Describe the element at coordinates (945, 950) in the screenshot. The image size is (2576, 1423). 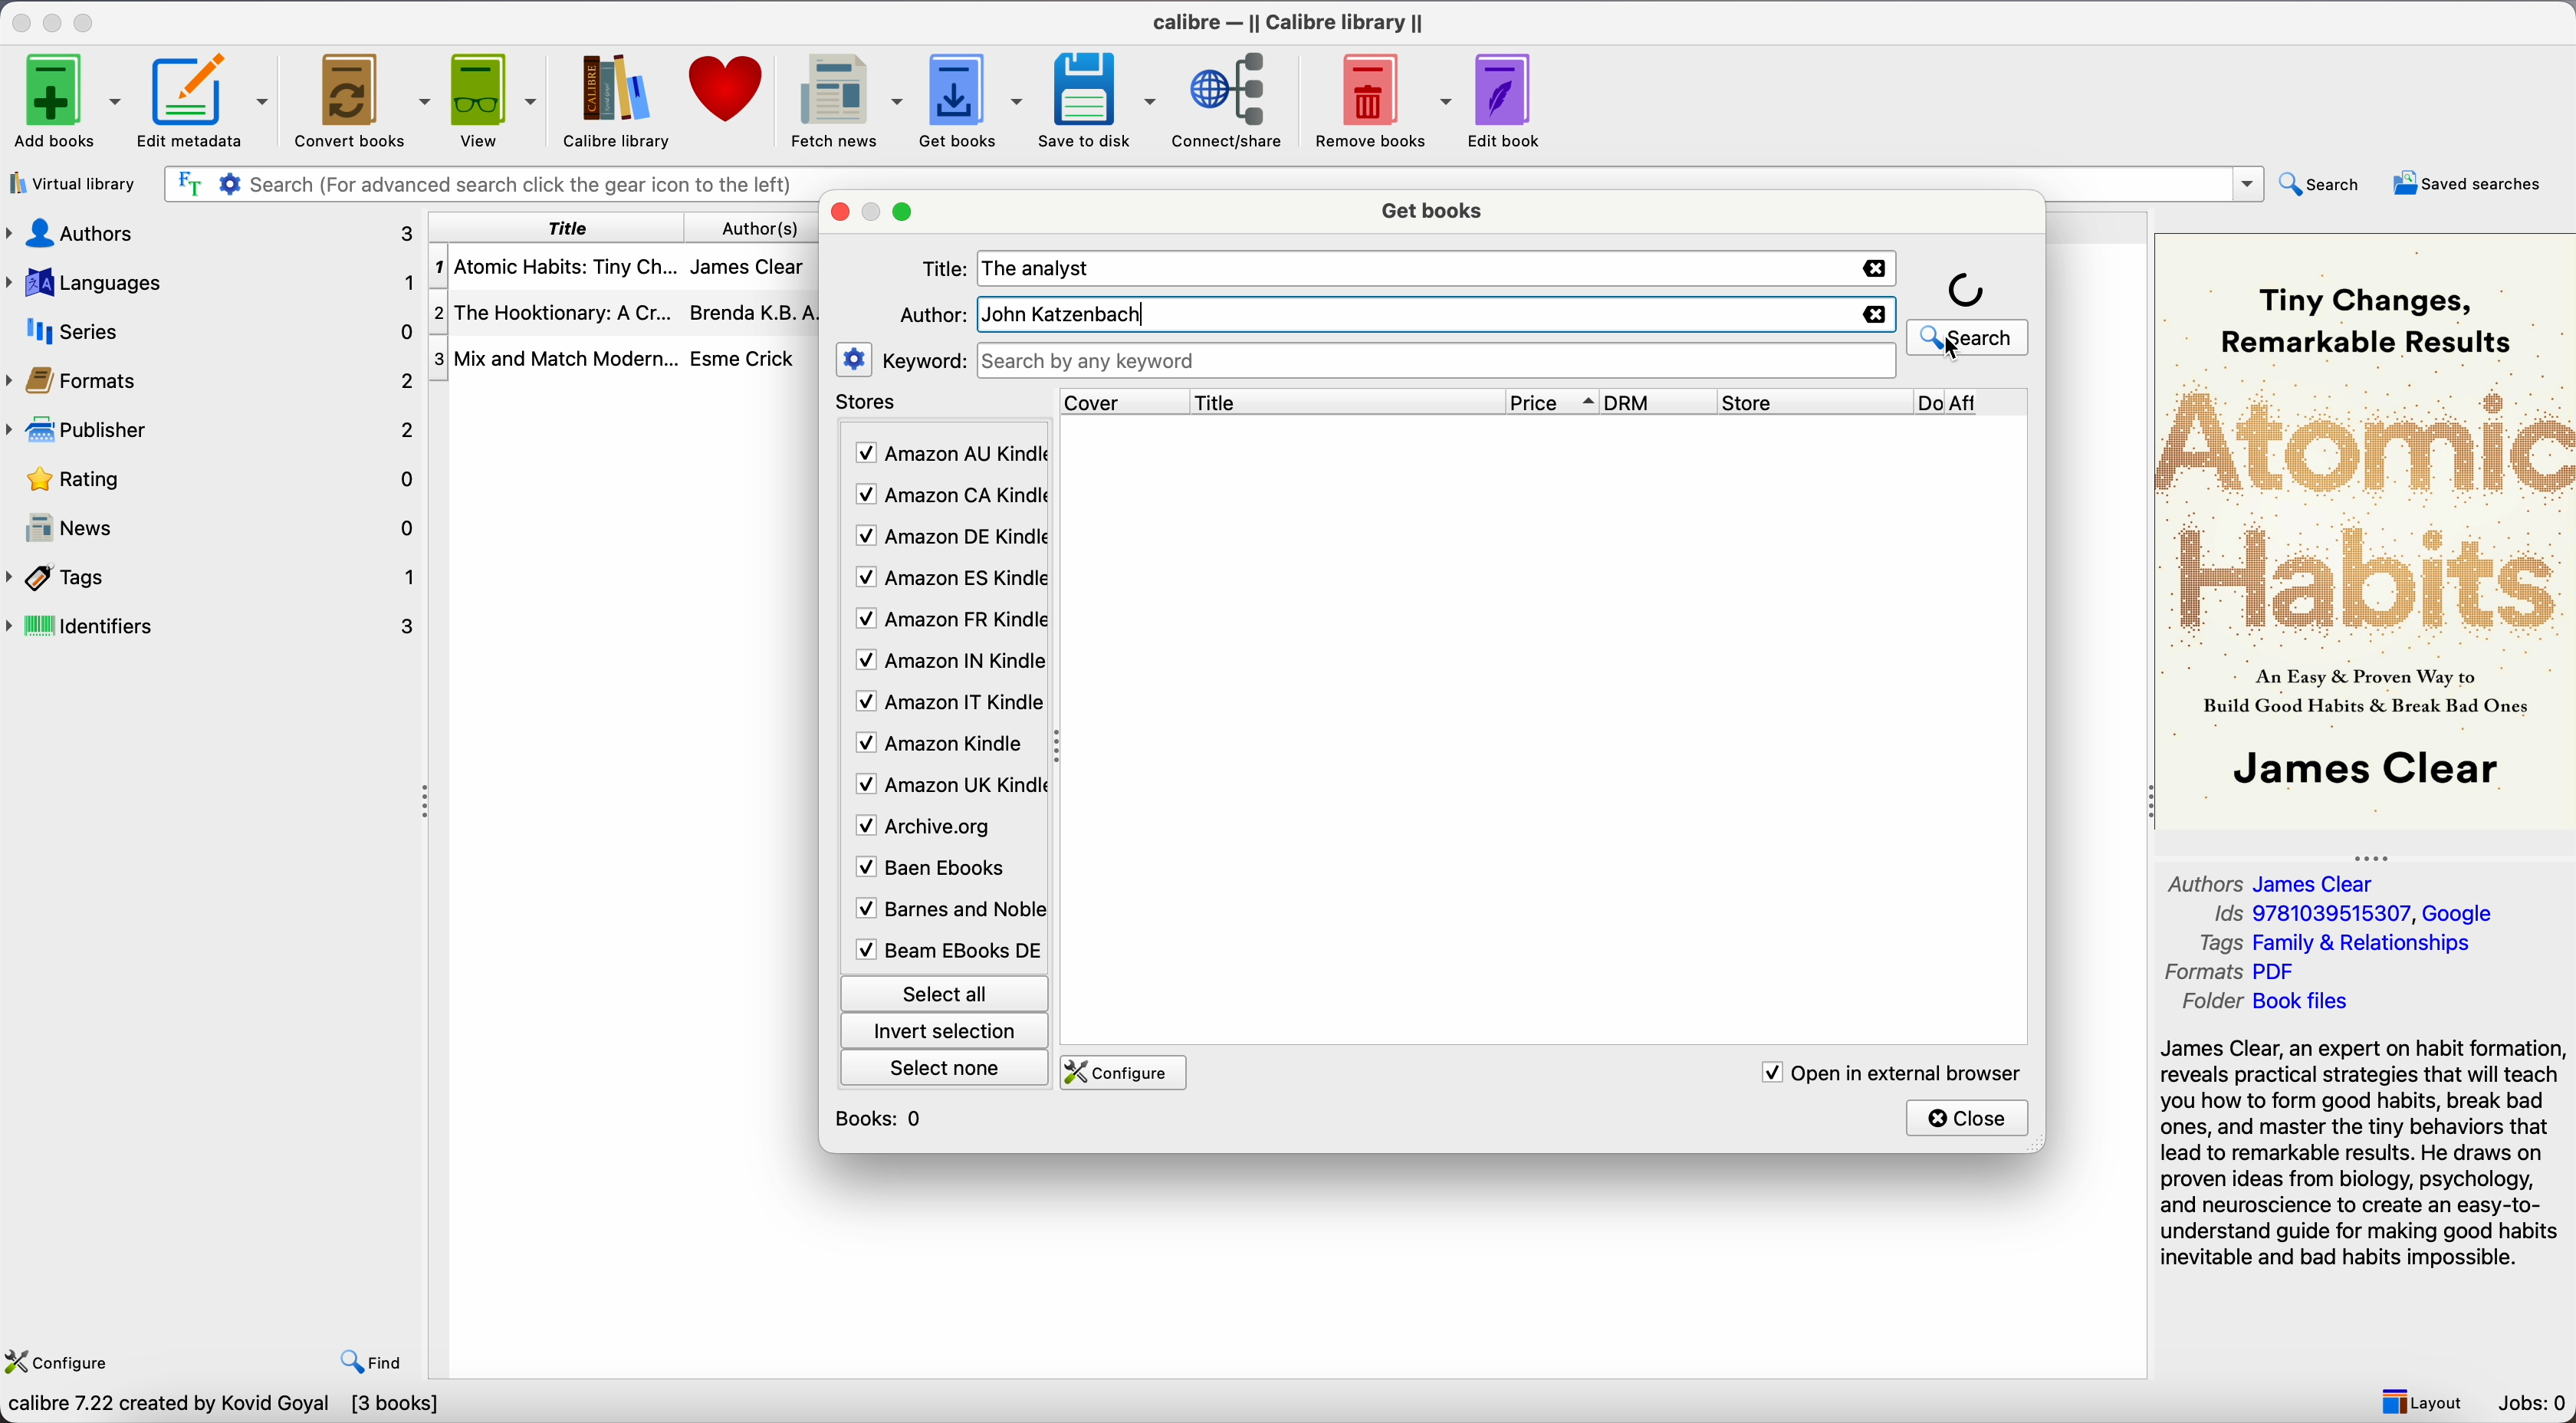
I see `Beam Ebooks DE` at that location.